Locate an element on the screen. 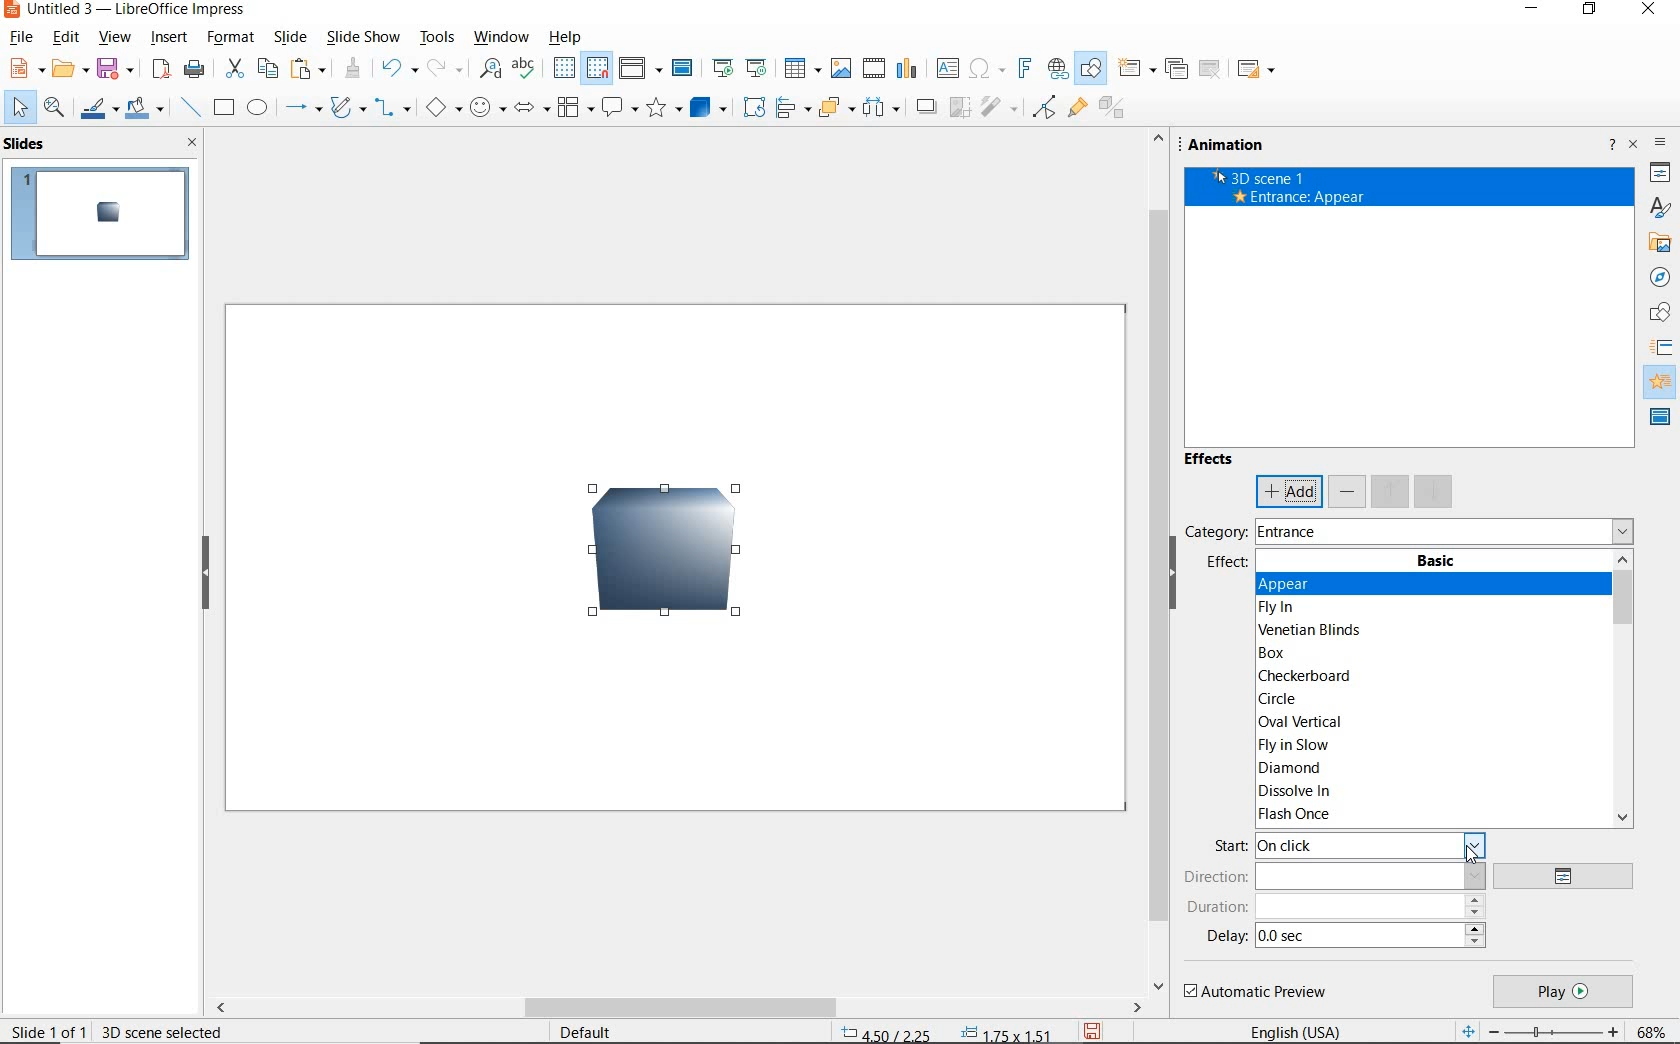 The width and height of the screenshot is (1680, 1044). STYLES is located at coordinates (1659, 208).